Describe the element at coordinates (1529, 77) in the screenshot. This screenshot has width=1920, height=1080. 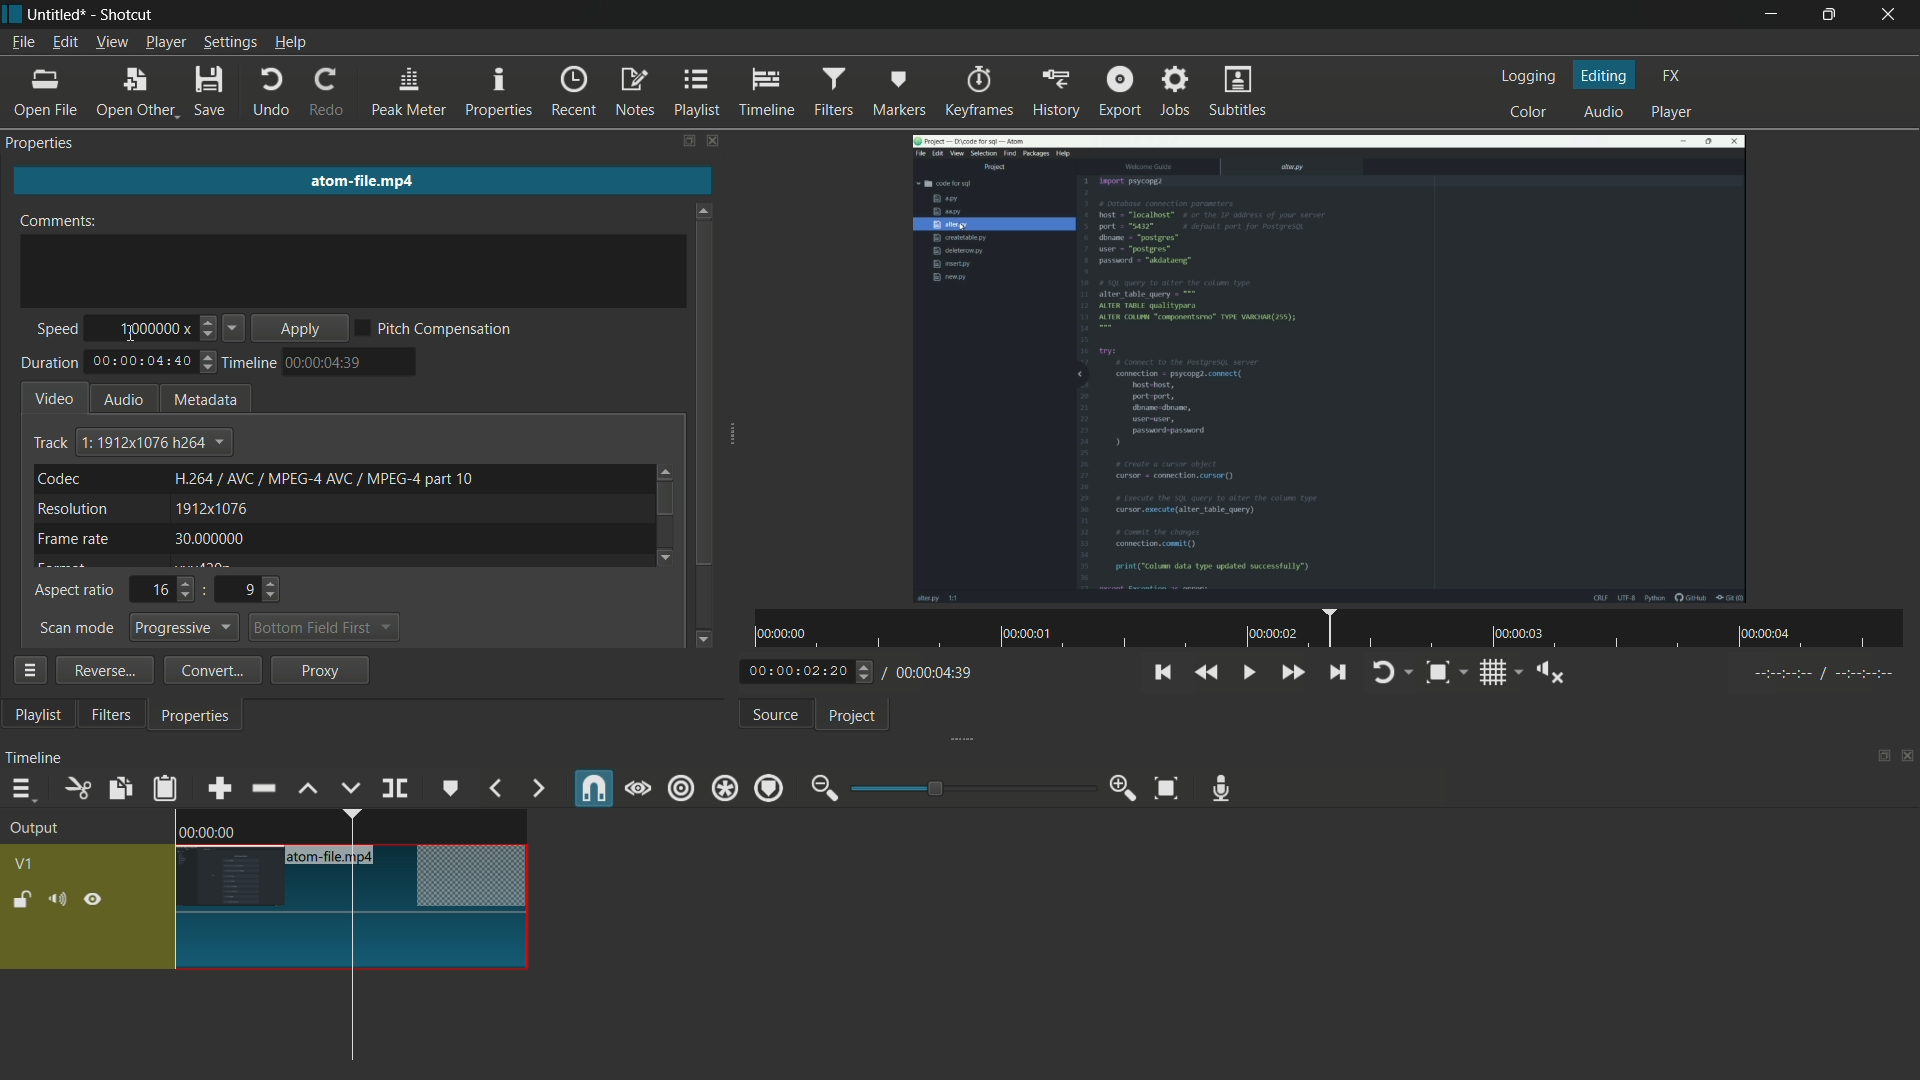
I see `logging` at that location.